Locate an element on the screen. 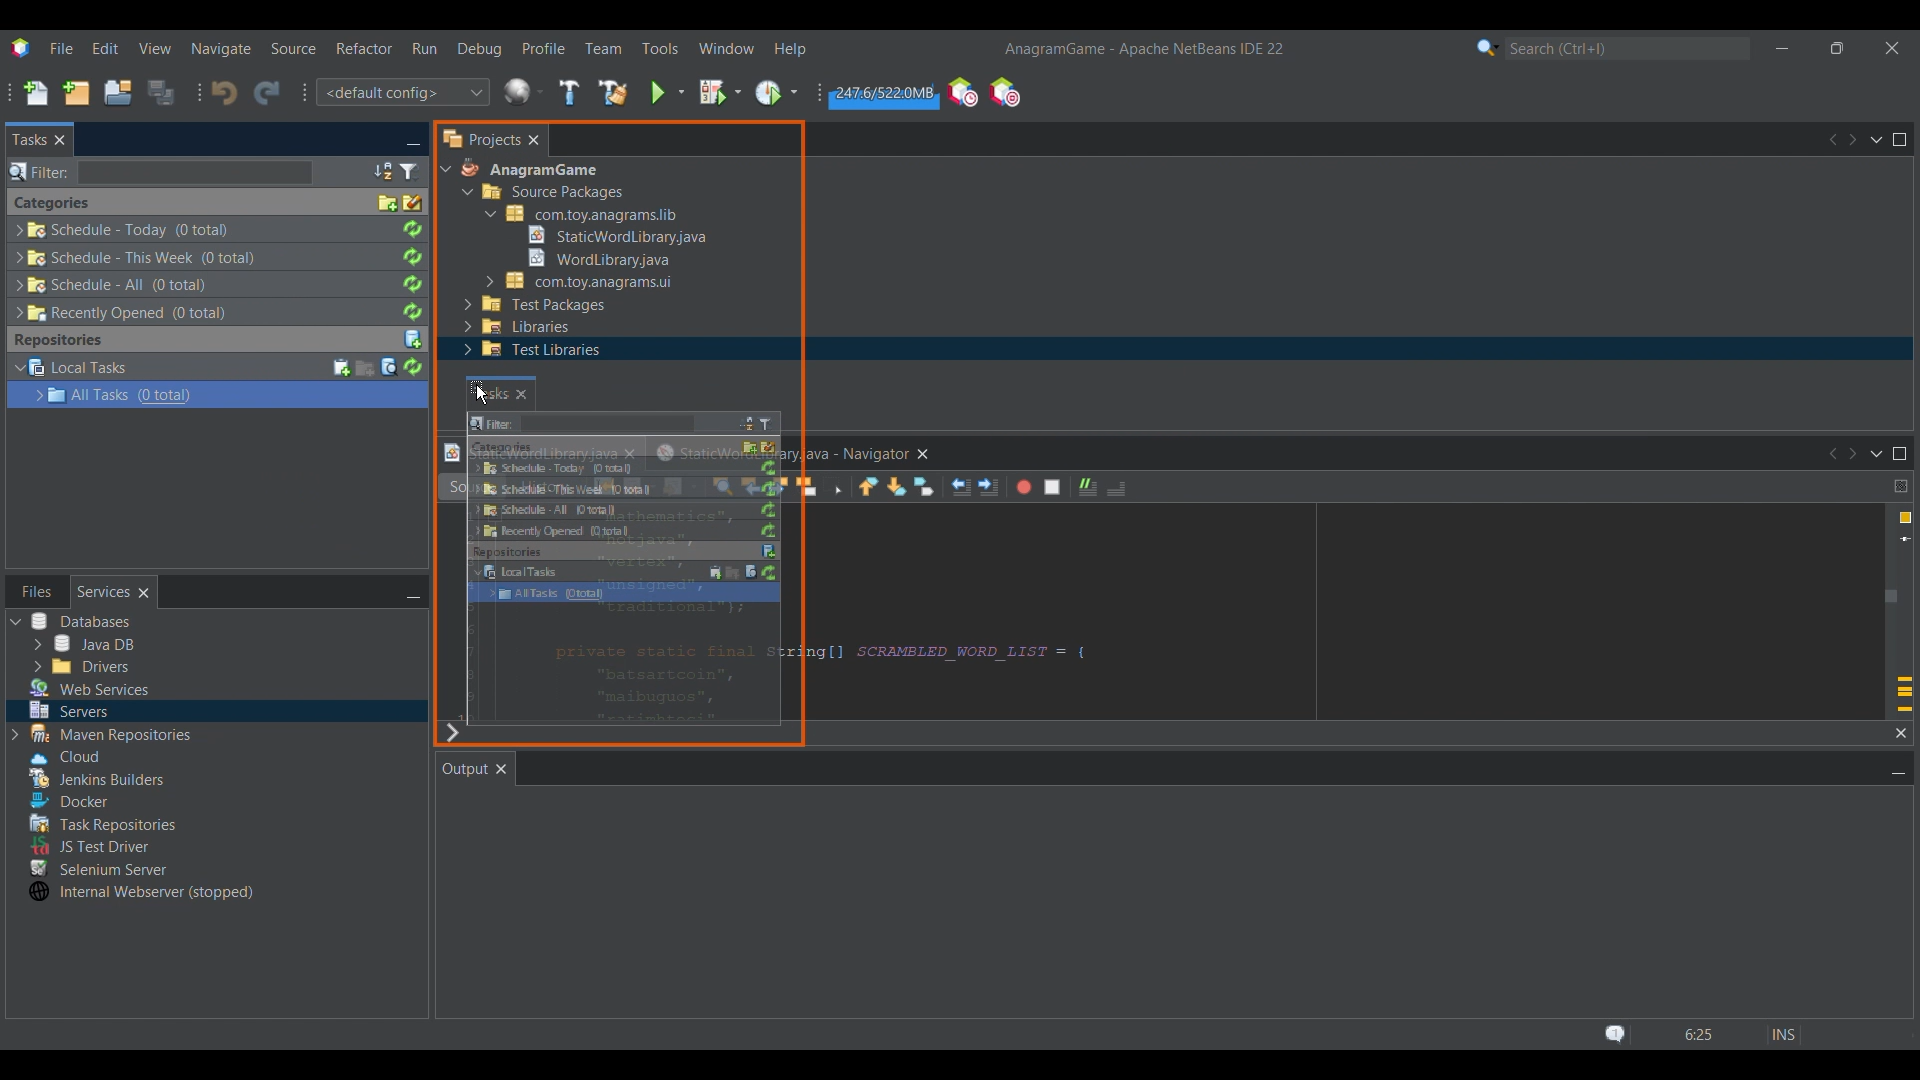  Open project is located at coordinates (117, 93).